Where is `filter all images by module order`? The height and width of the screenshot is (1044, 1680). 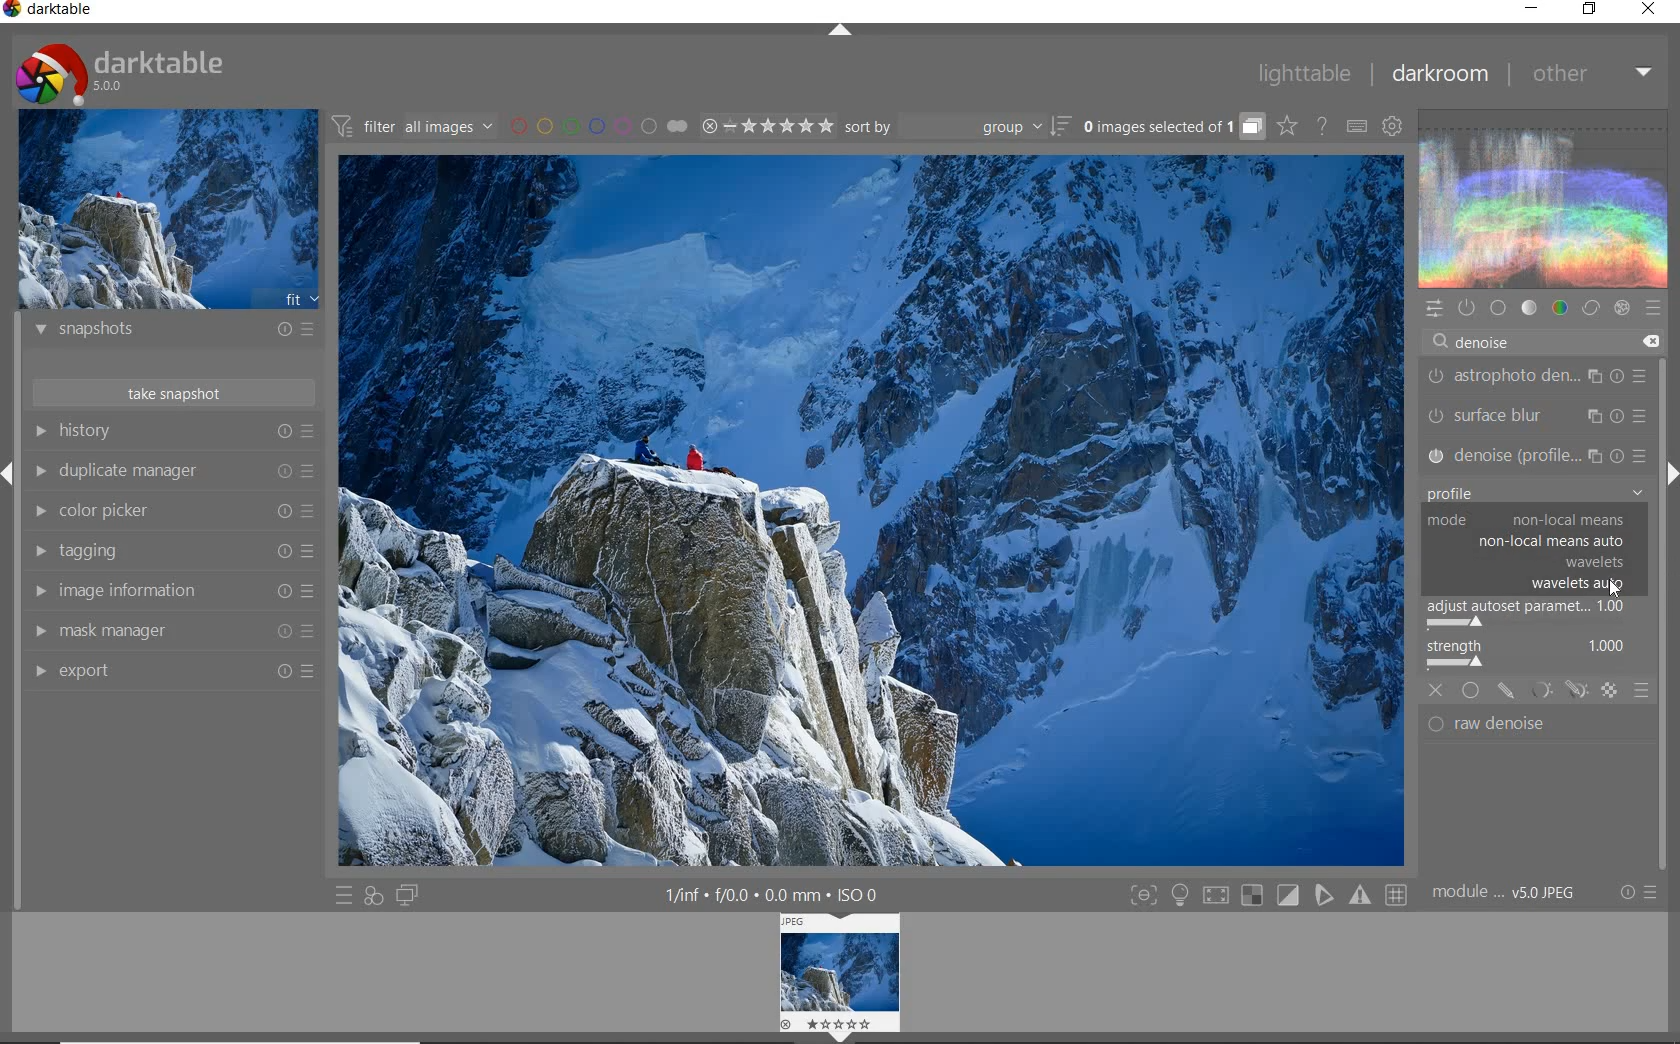
filter all images by module order is located at coordinates (414, 125).